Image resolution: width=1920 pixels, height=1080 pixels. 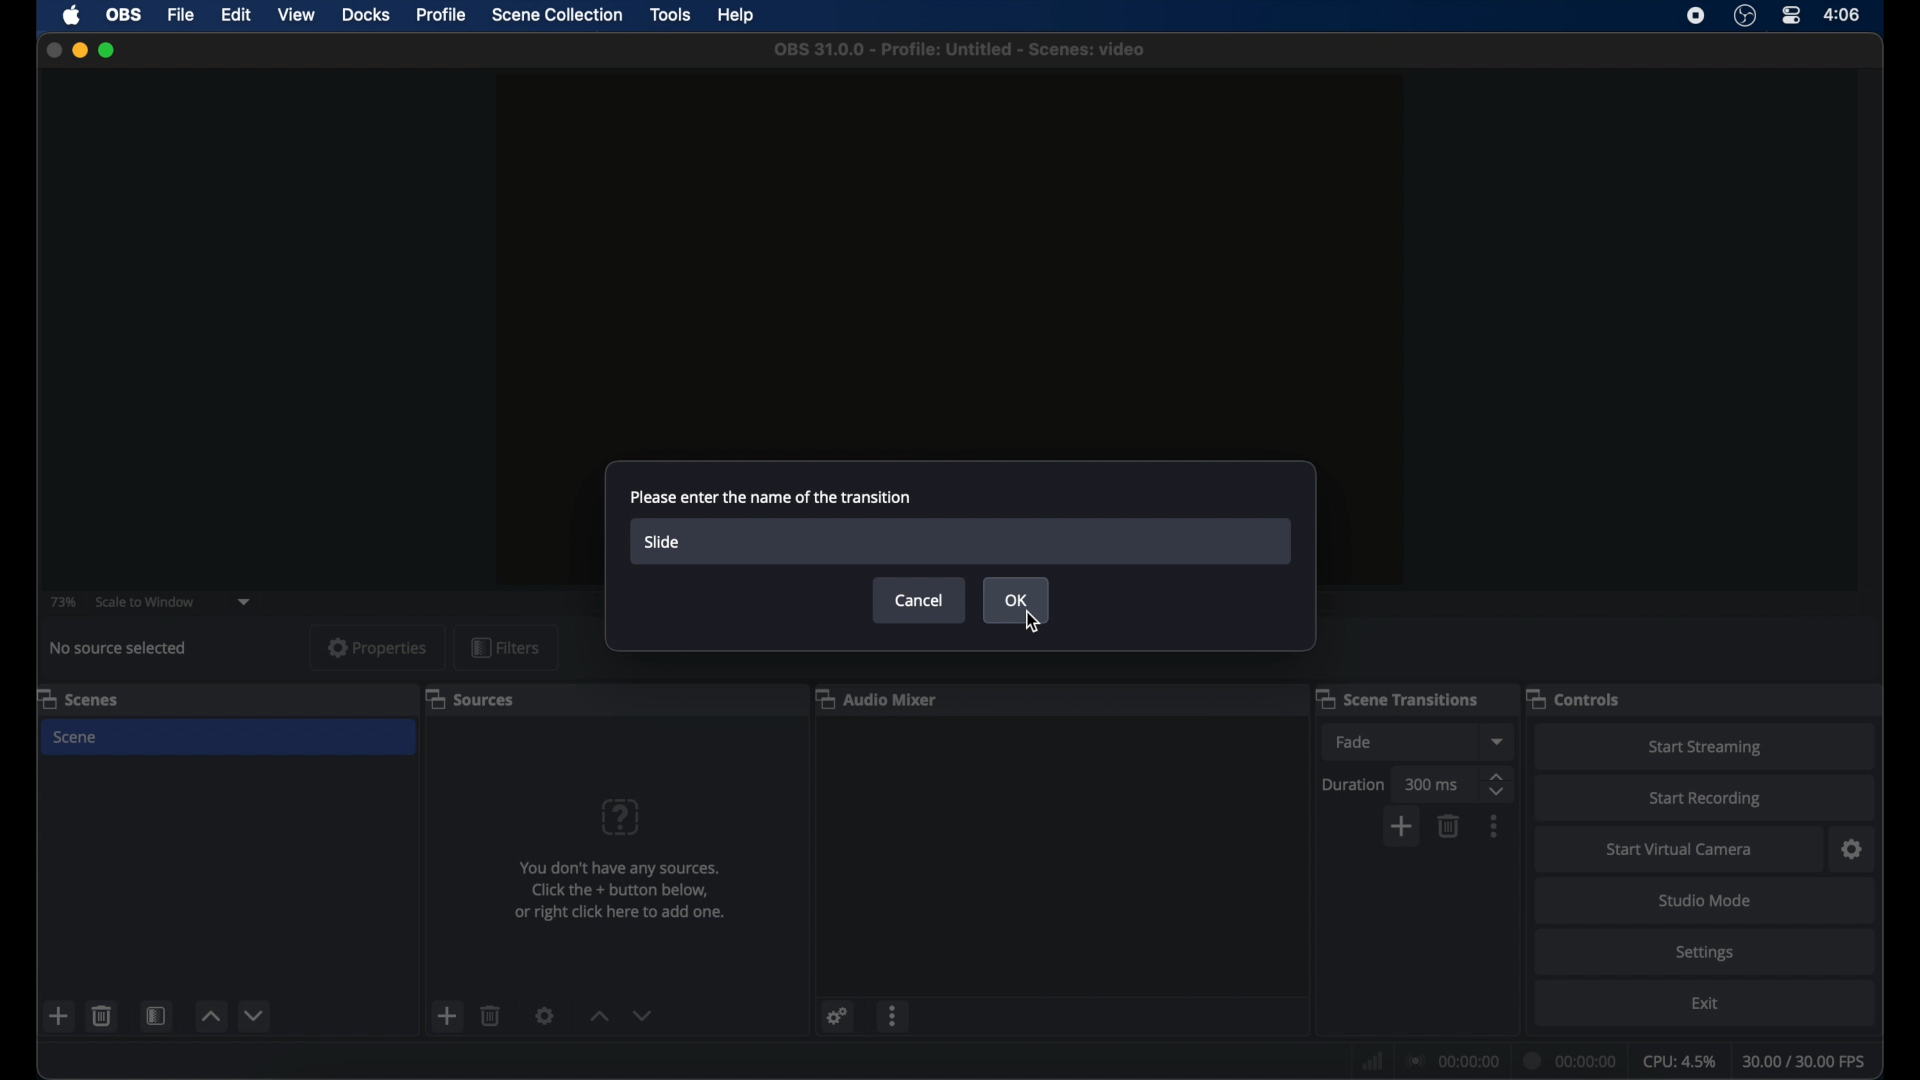 What do you see at coordinates (670, 13) in the screenshot?
I see `tools` at bounding box center [670, 13].